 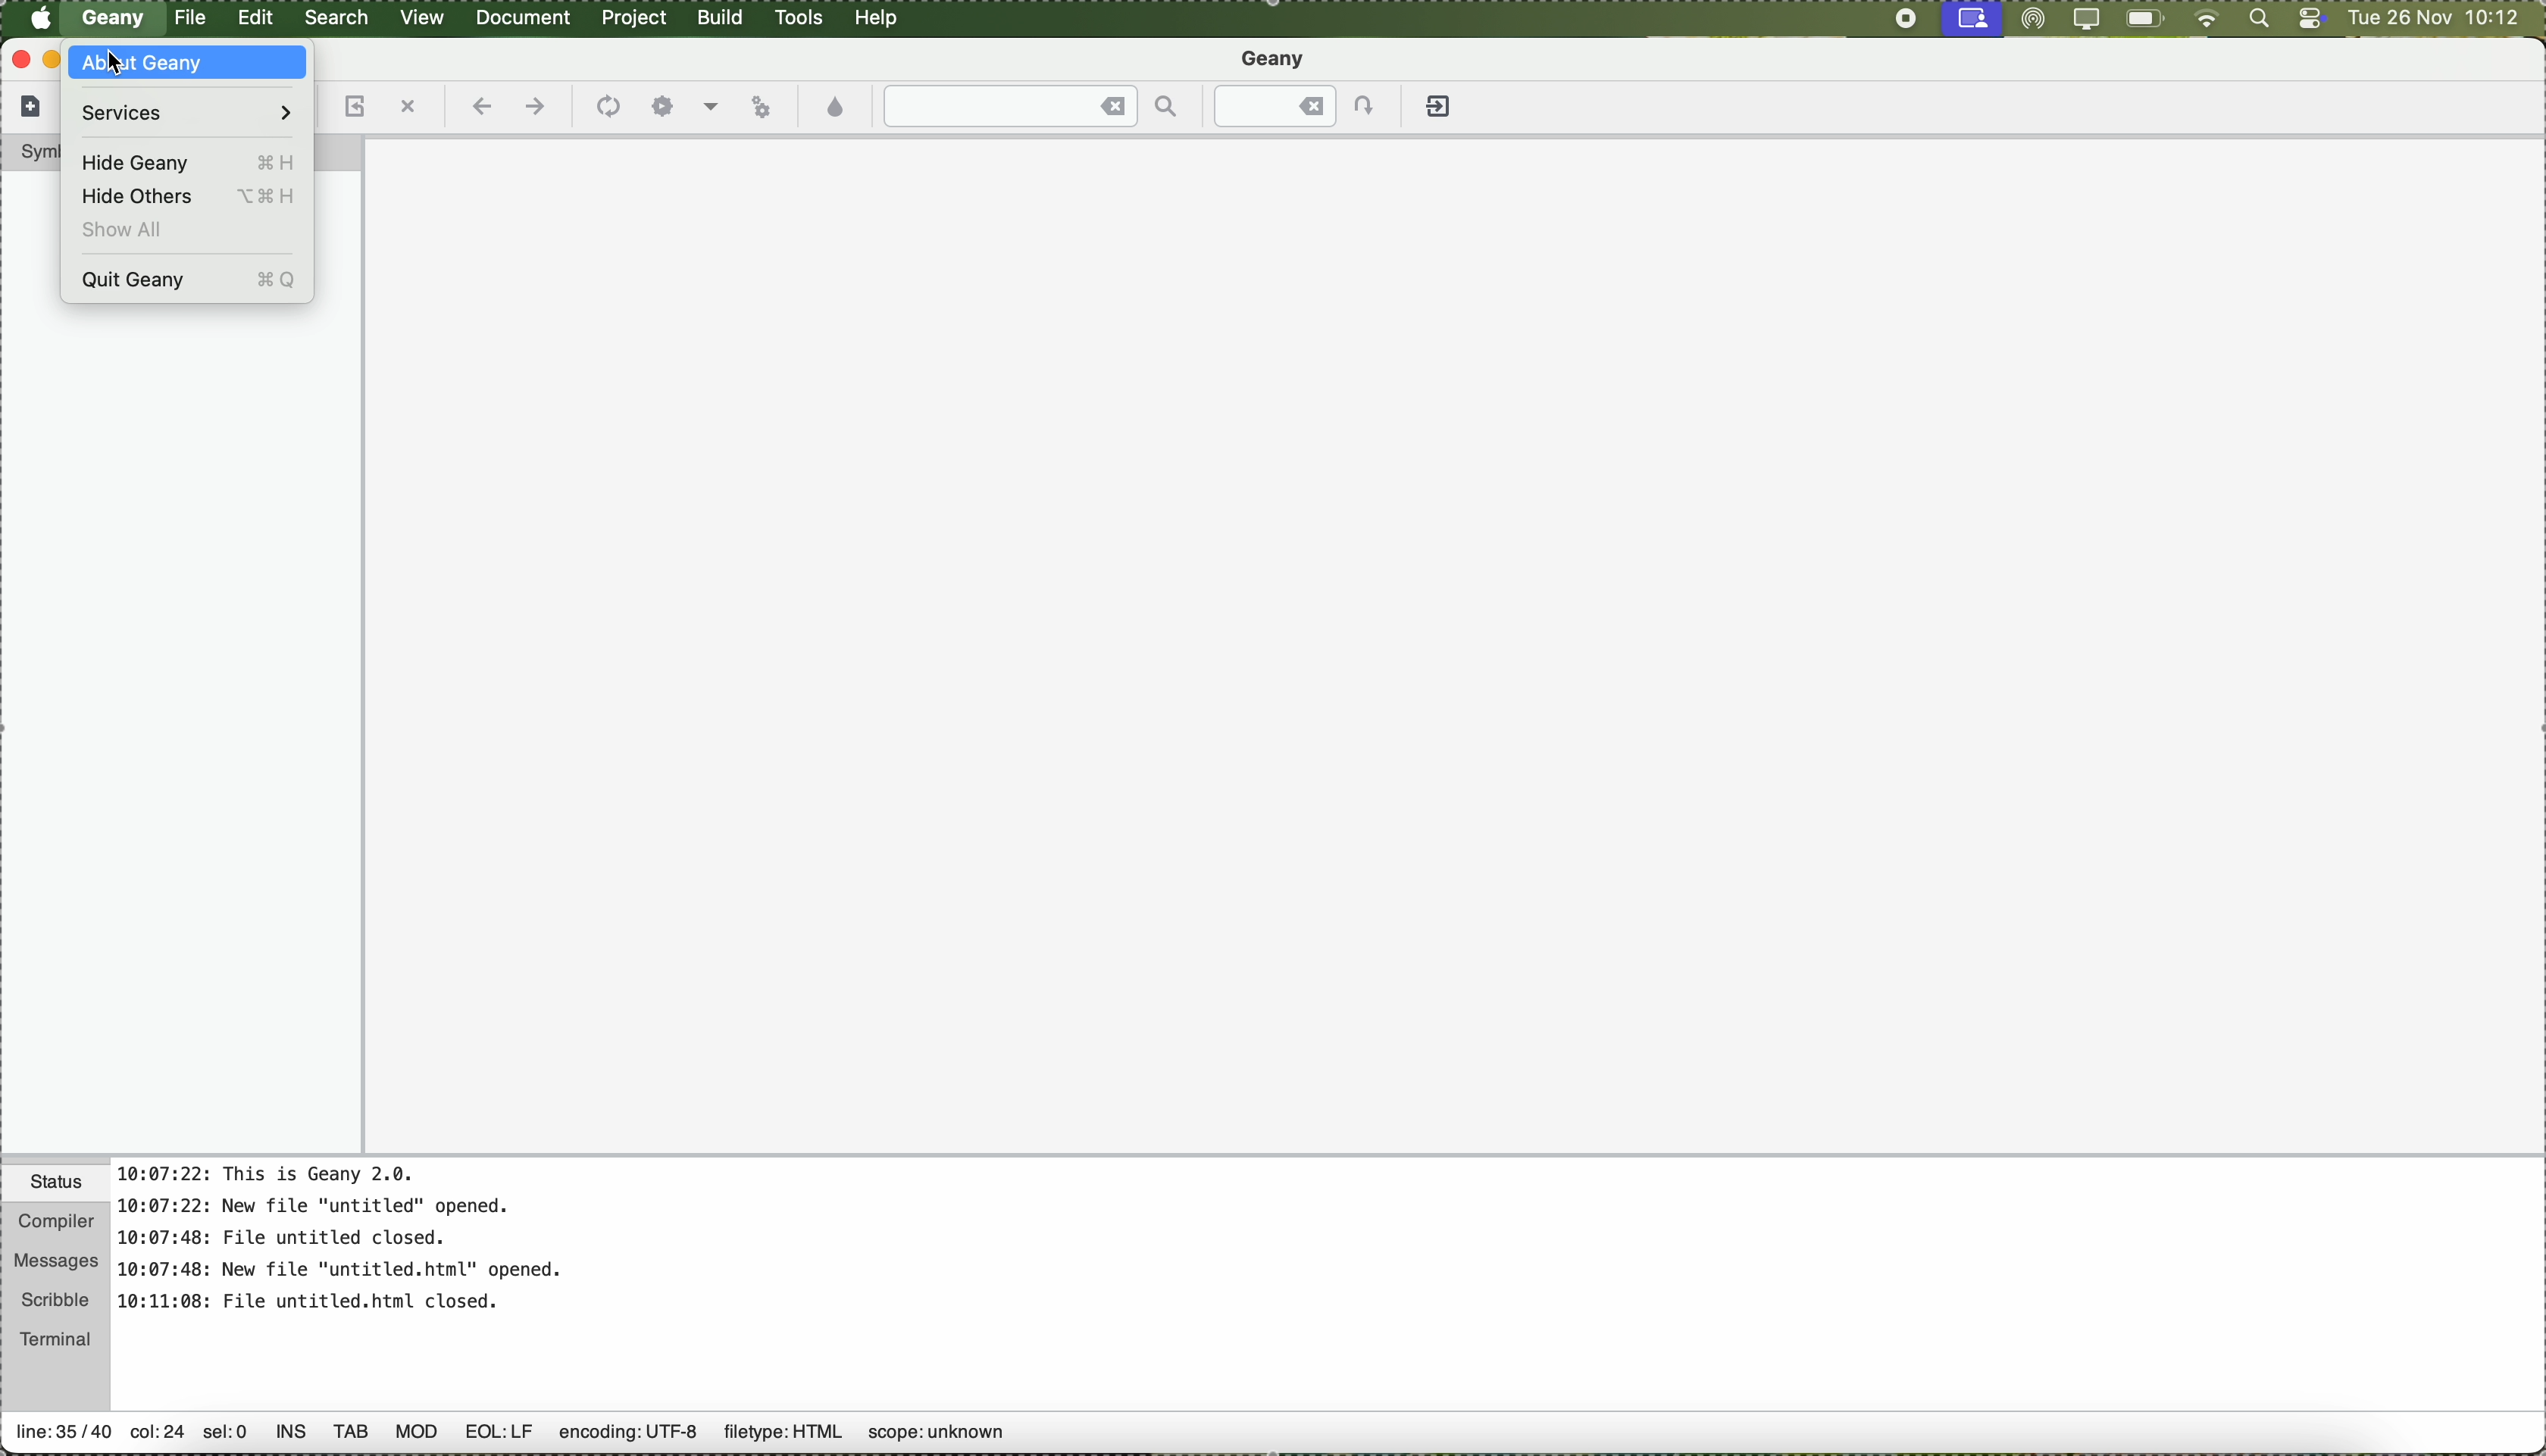 I want to click on spotlight search, so click(x=2253, y=22).